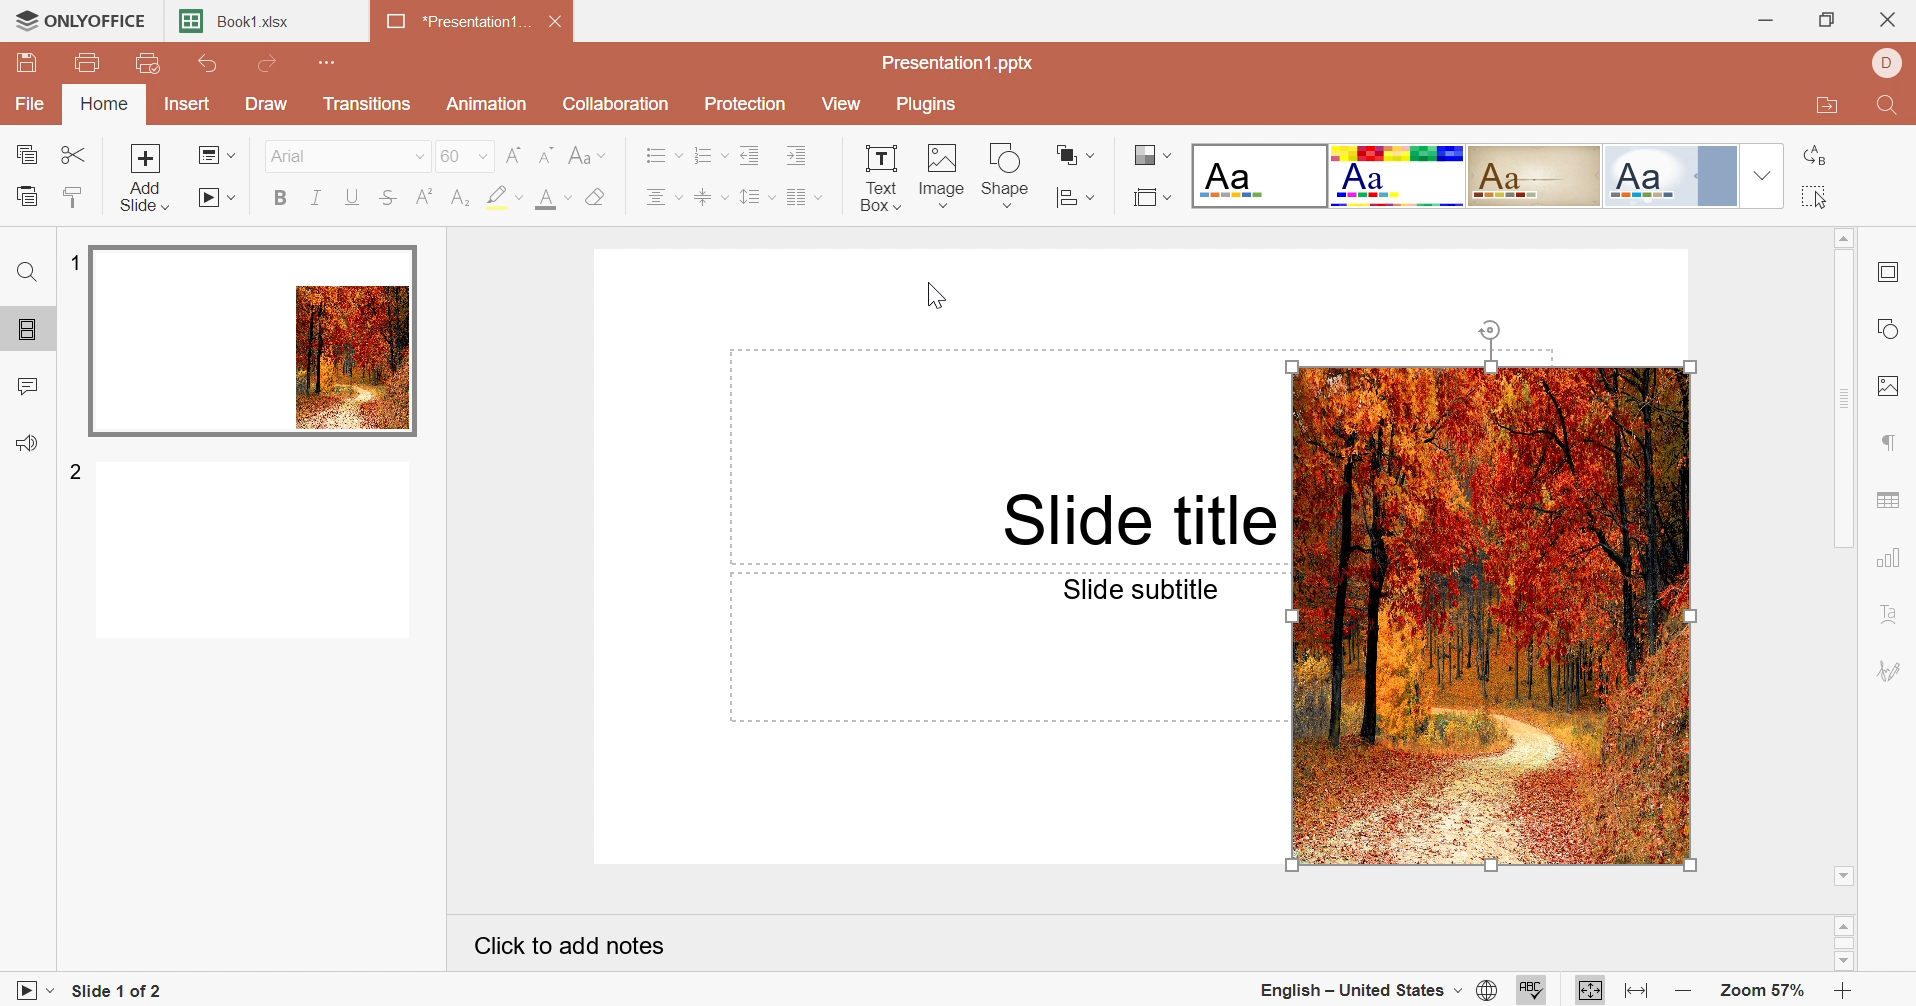  Describe the element at coordinates (1887, 387) in the screenshot. I see `Image settings` at that location.